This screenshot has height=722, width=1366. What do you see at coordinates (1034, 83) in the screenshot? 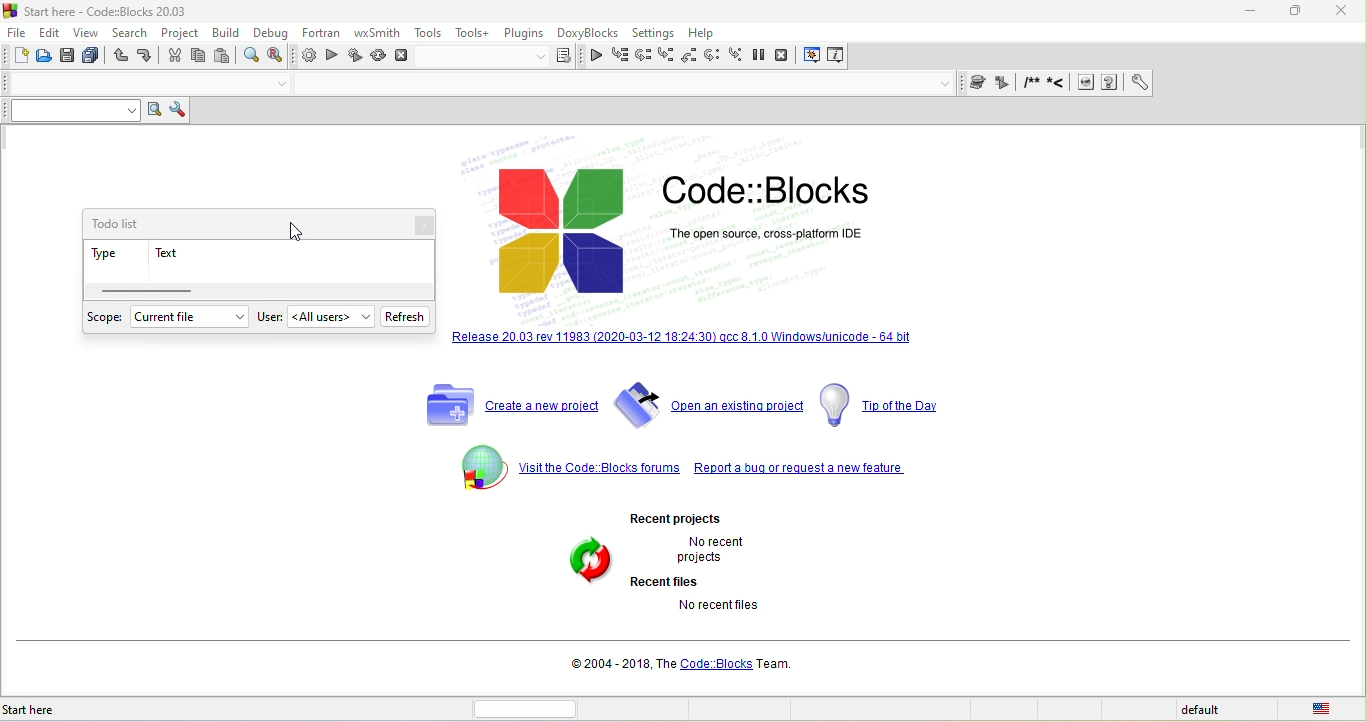
I see `block comment` at bounding box center [1034, 83].